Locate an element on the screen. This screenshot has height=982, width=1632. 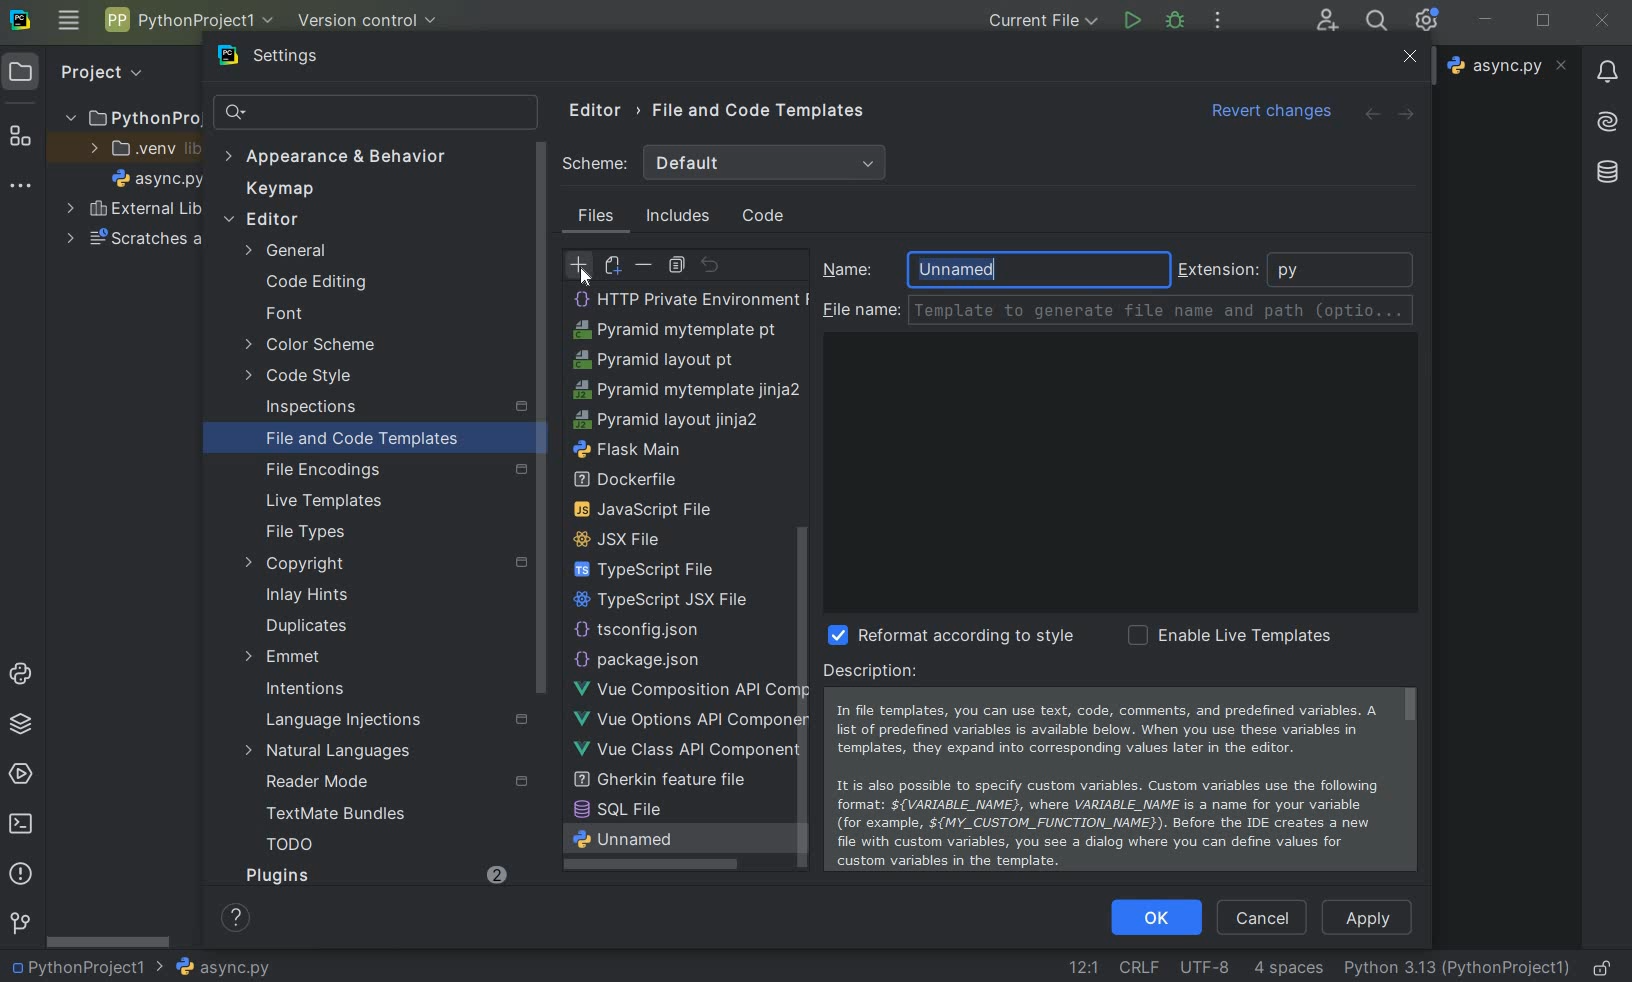
python stub is located at coordinates (636, 447).